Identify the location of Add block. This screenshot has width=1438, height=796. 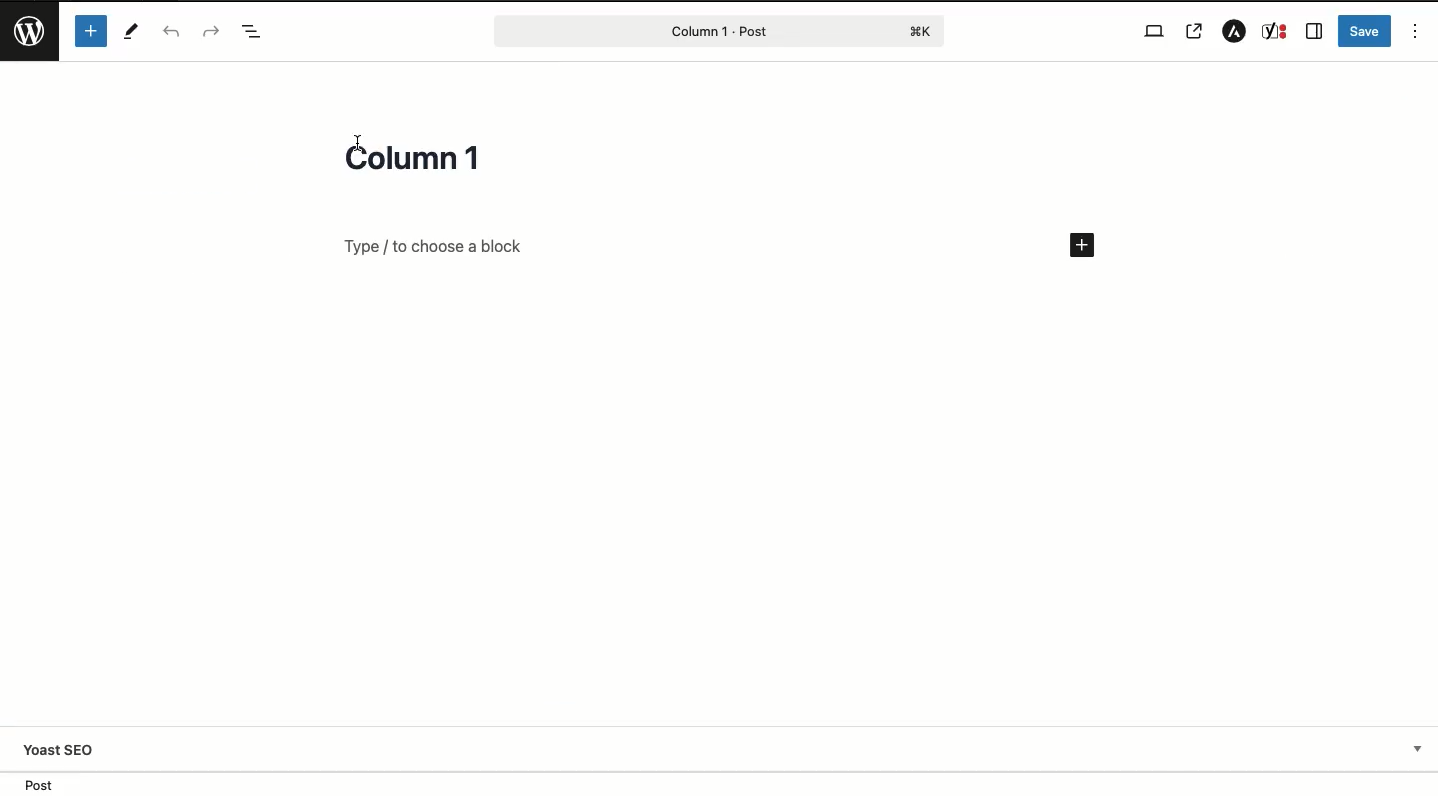
(90, 31).